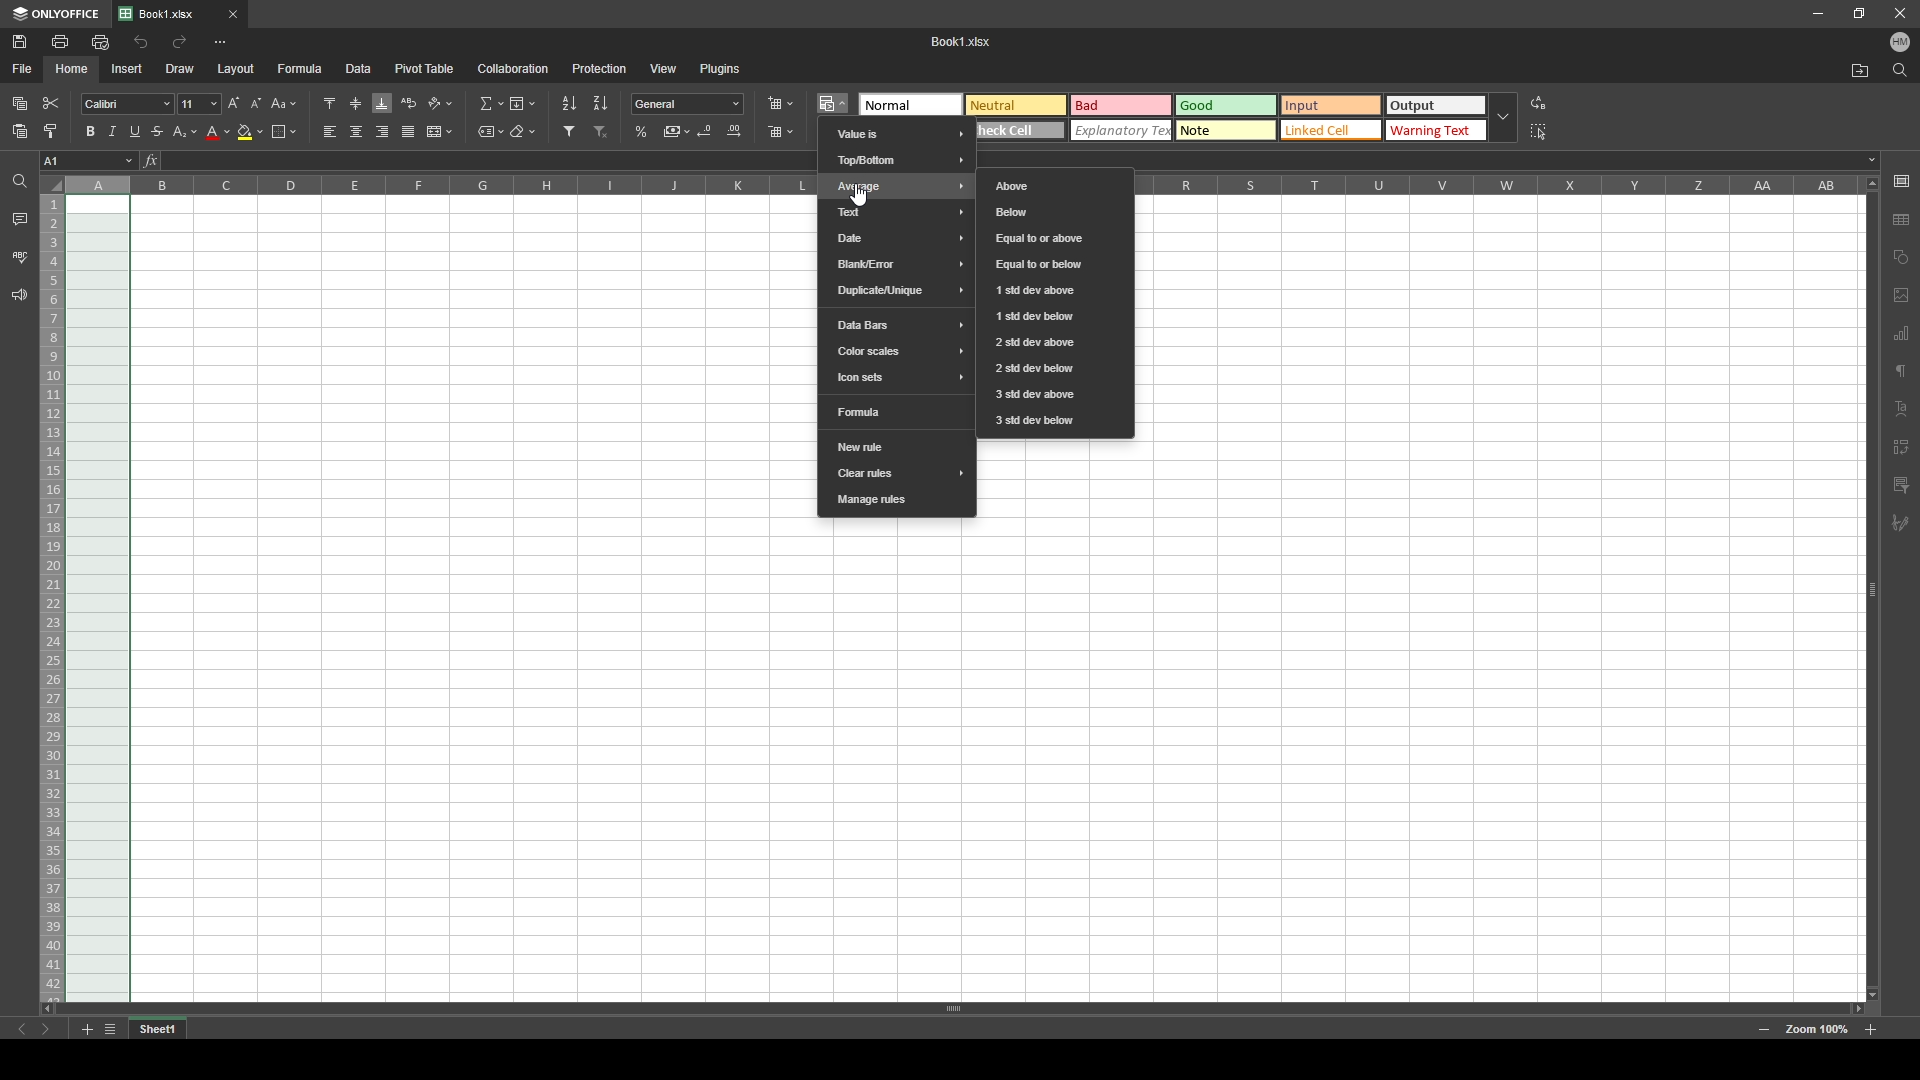  What do you see at coordinates (896, 213) in the screenshot?
I see `text` at bounding box center [896, 213].